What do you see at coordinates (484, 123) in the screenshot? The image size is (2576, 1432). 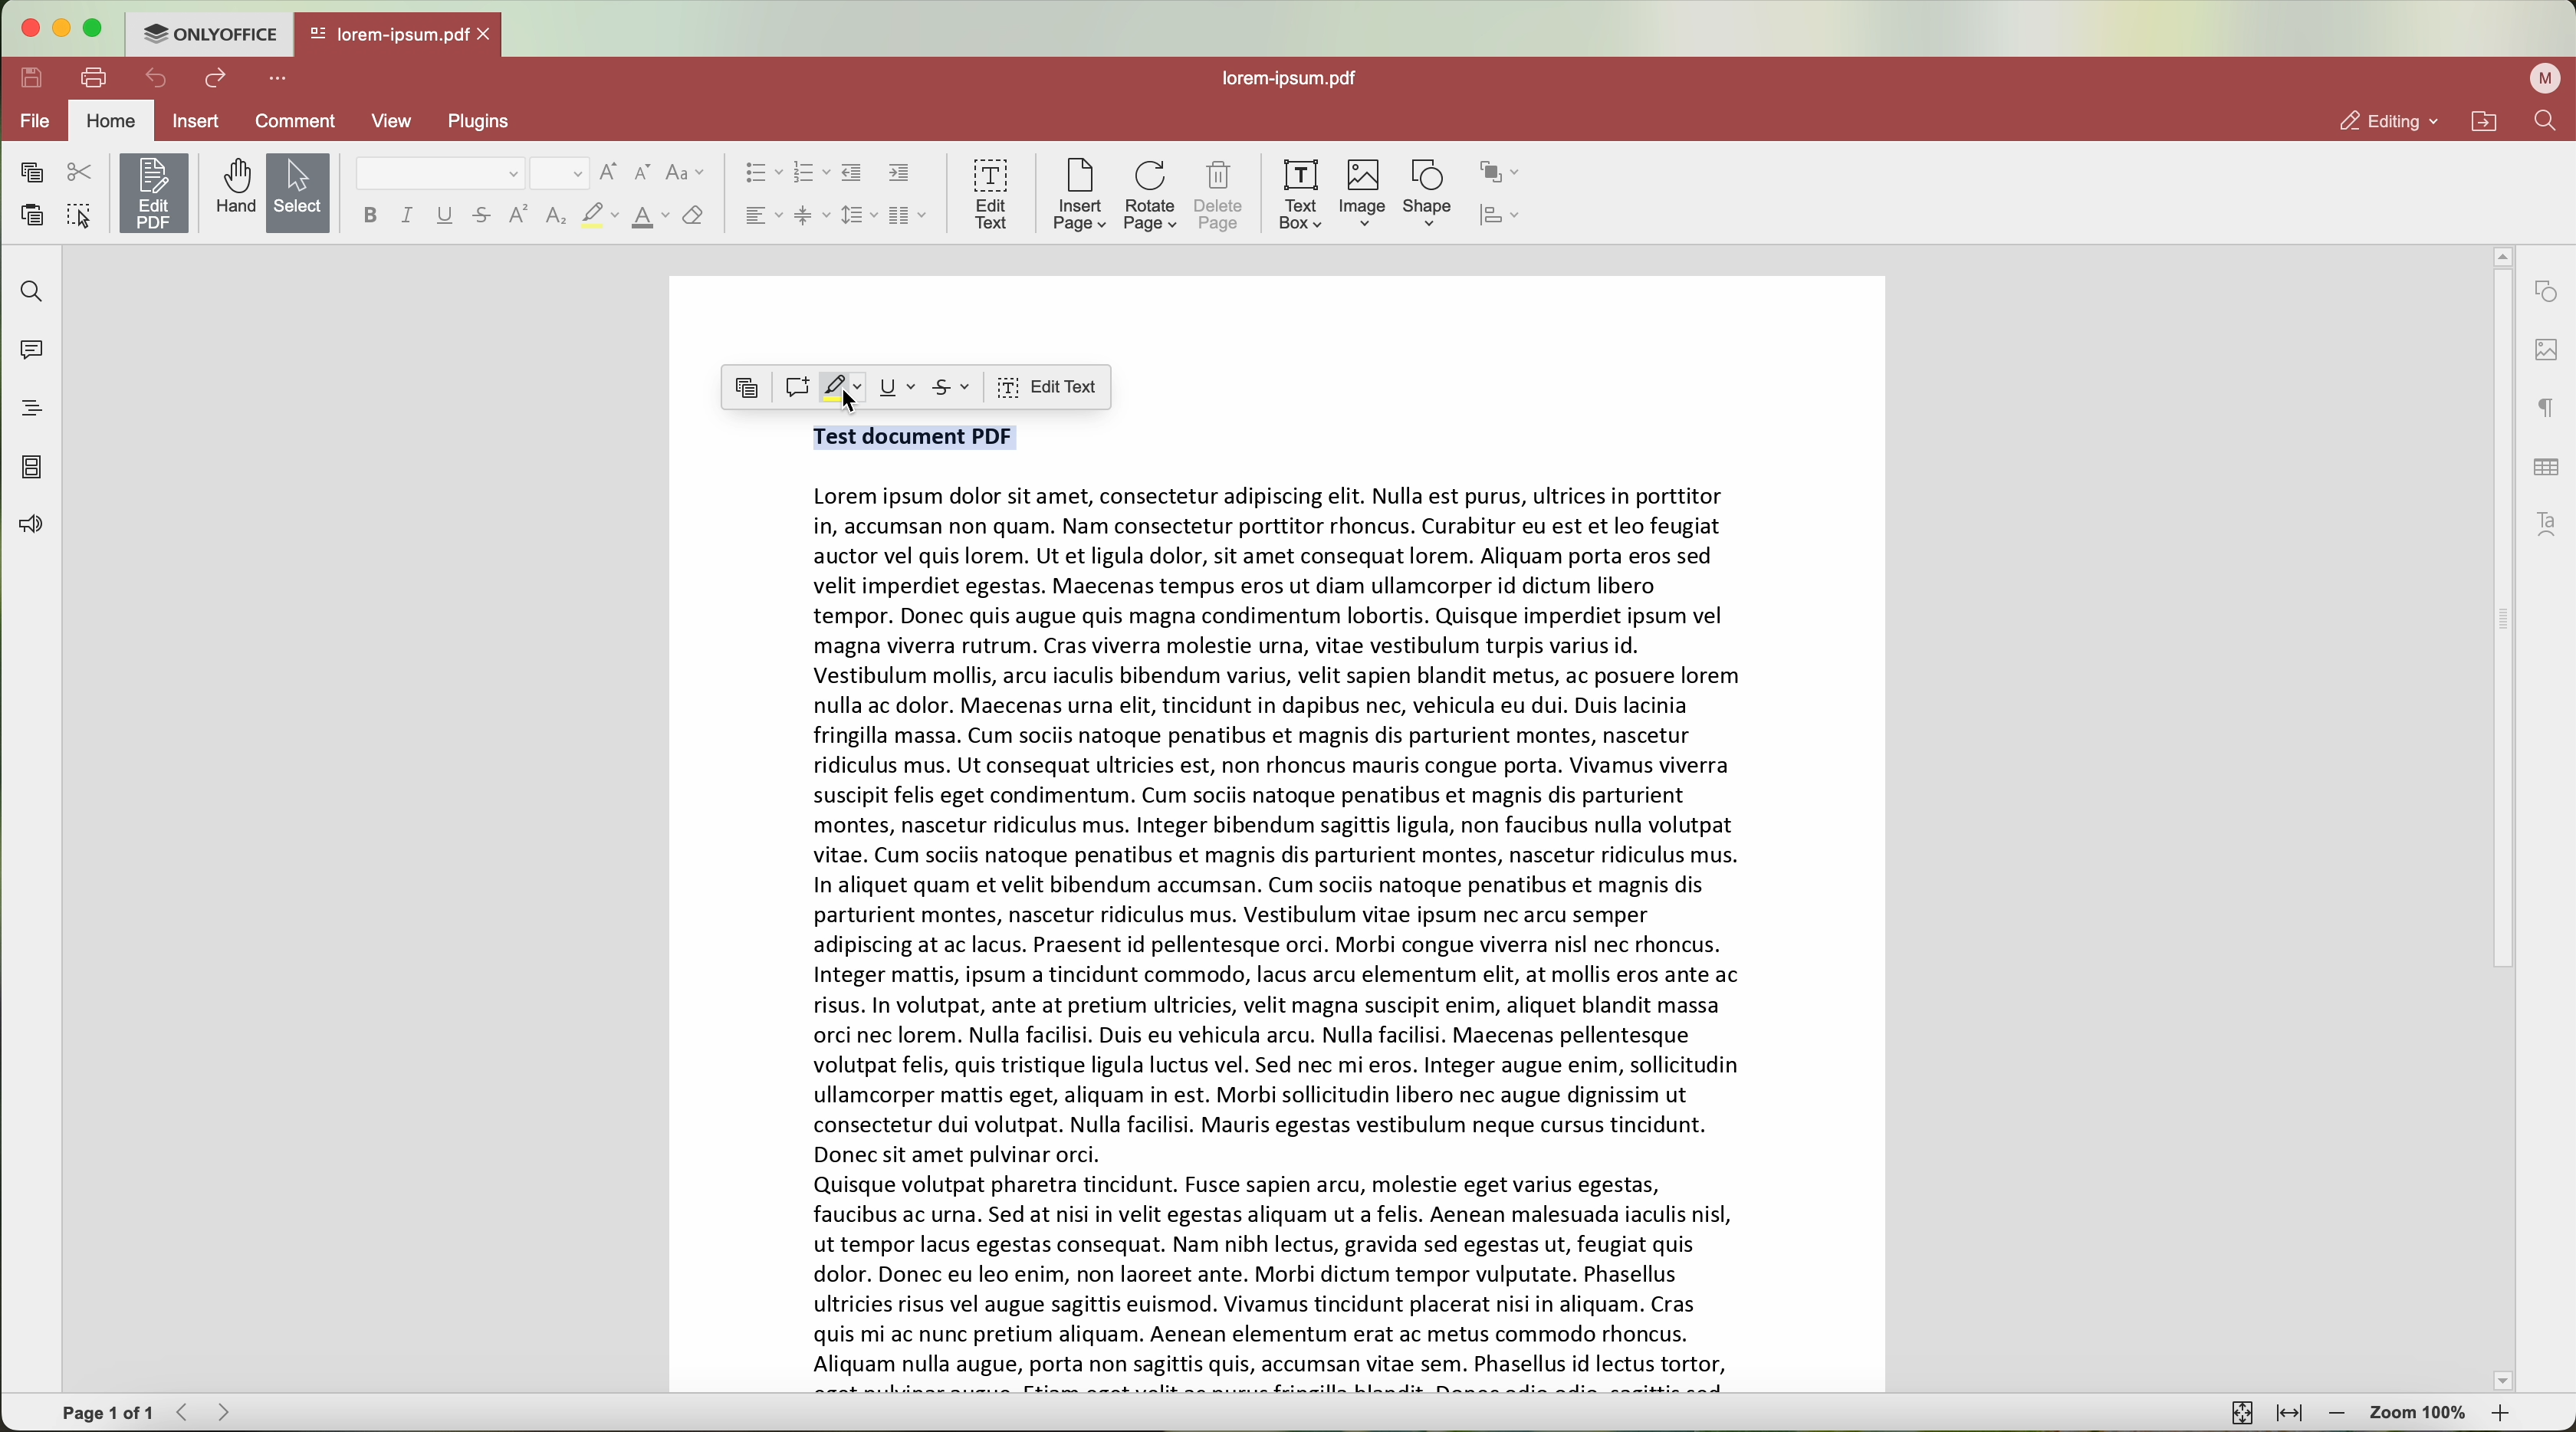 I see `plugins` at bounding box center [484, 123].